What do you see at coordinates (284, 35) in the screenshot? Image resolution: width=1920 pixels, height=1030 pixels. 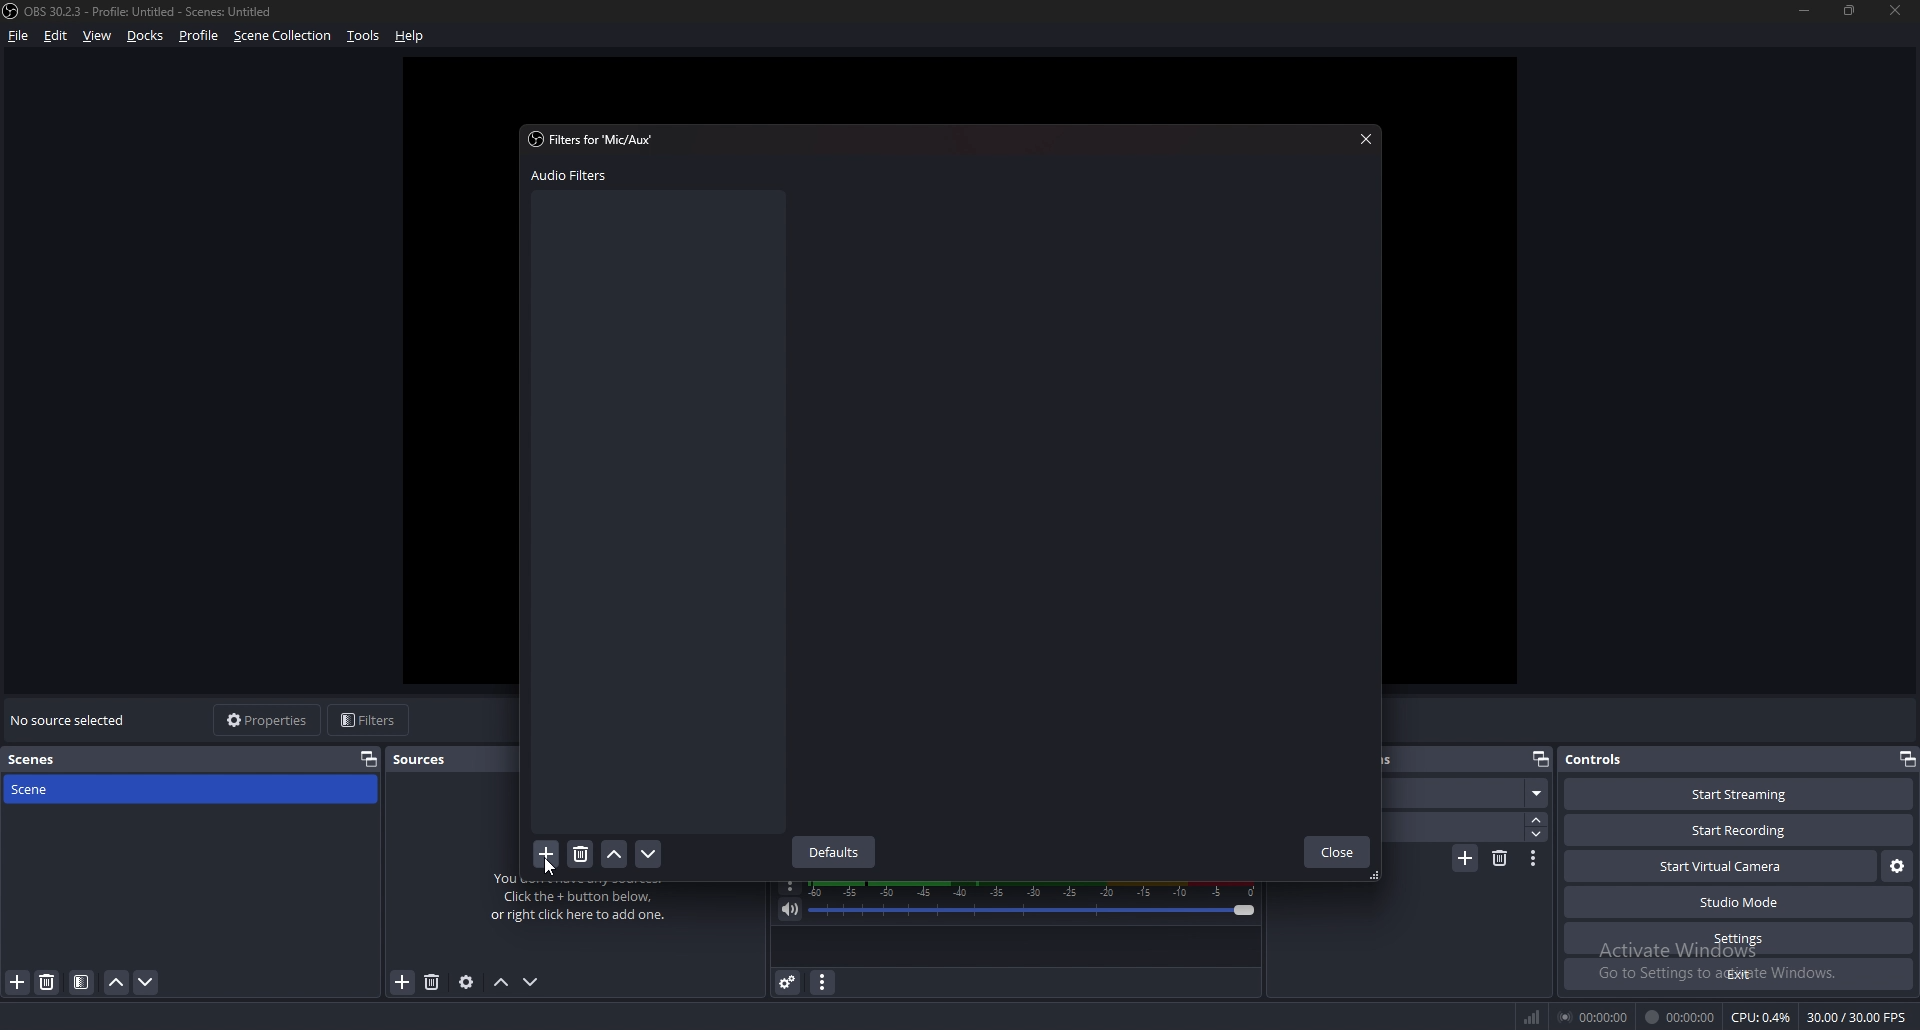 I see `scene collection` at bounding box center [284, 35].